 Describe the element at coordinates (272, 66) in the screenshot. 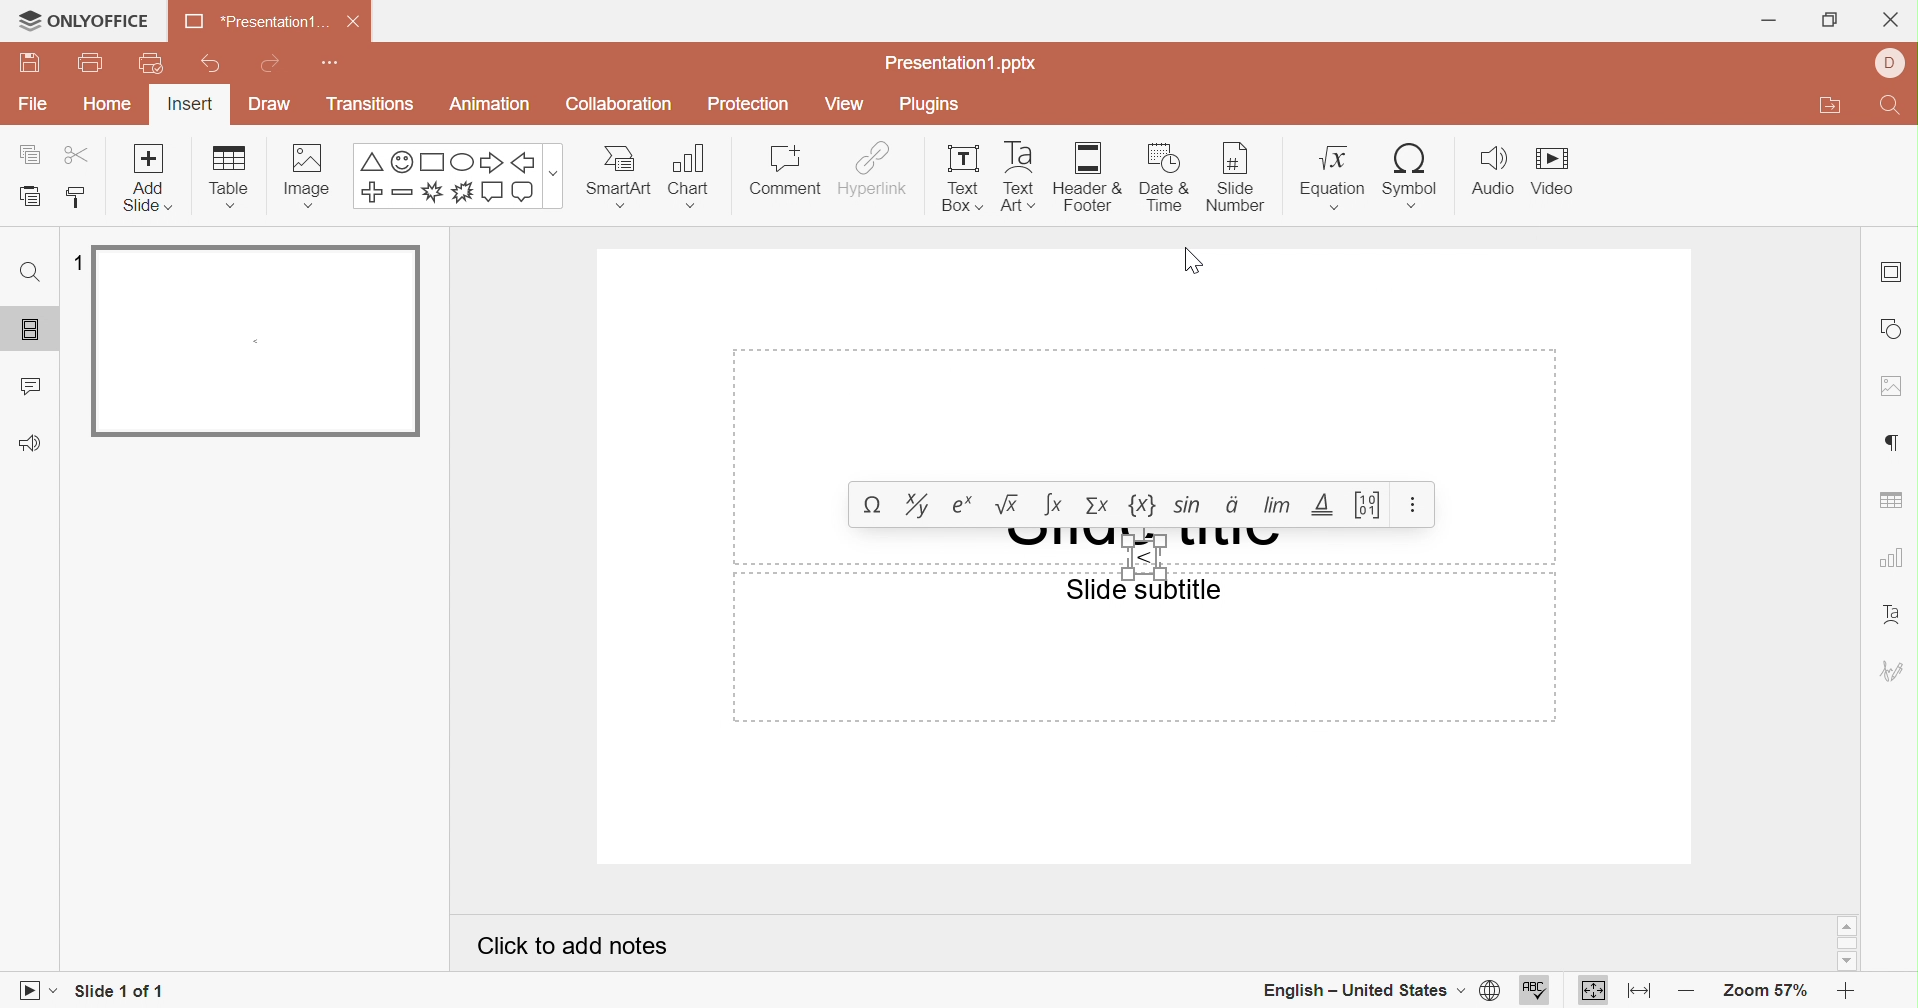

I see `Redo` at that location.